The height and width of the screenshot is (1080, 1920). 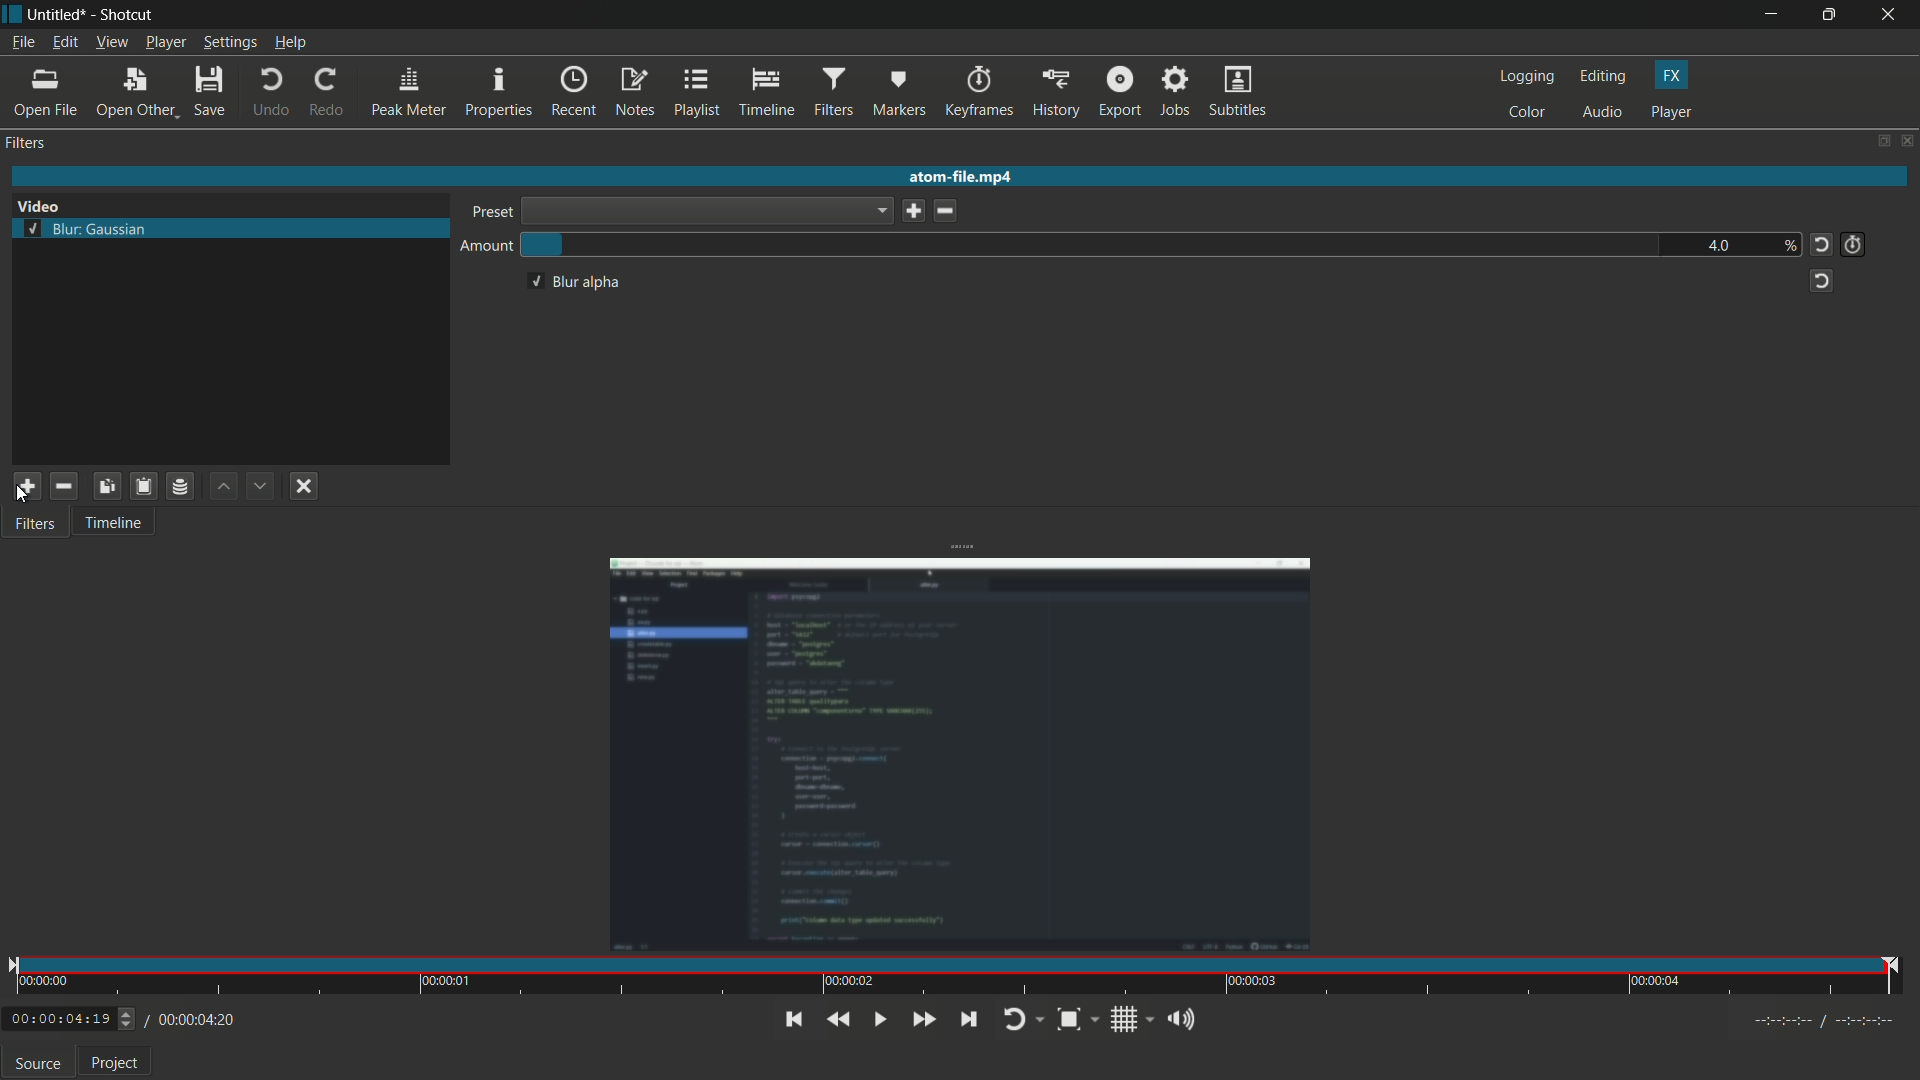 What do you see at coordinates (1078, 1021) in the screenshot?
I see `toggle zoom` at bounding box center [1078, 1021].